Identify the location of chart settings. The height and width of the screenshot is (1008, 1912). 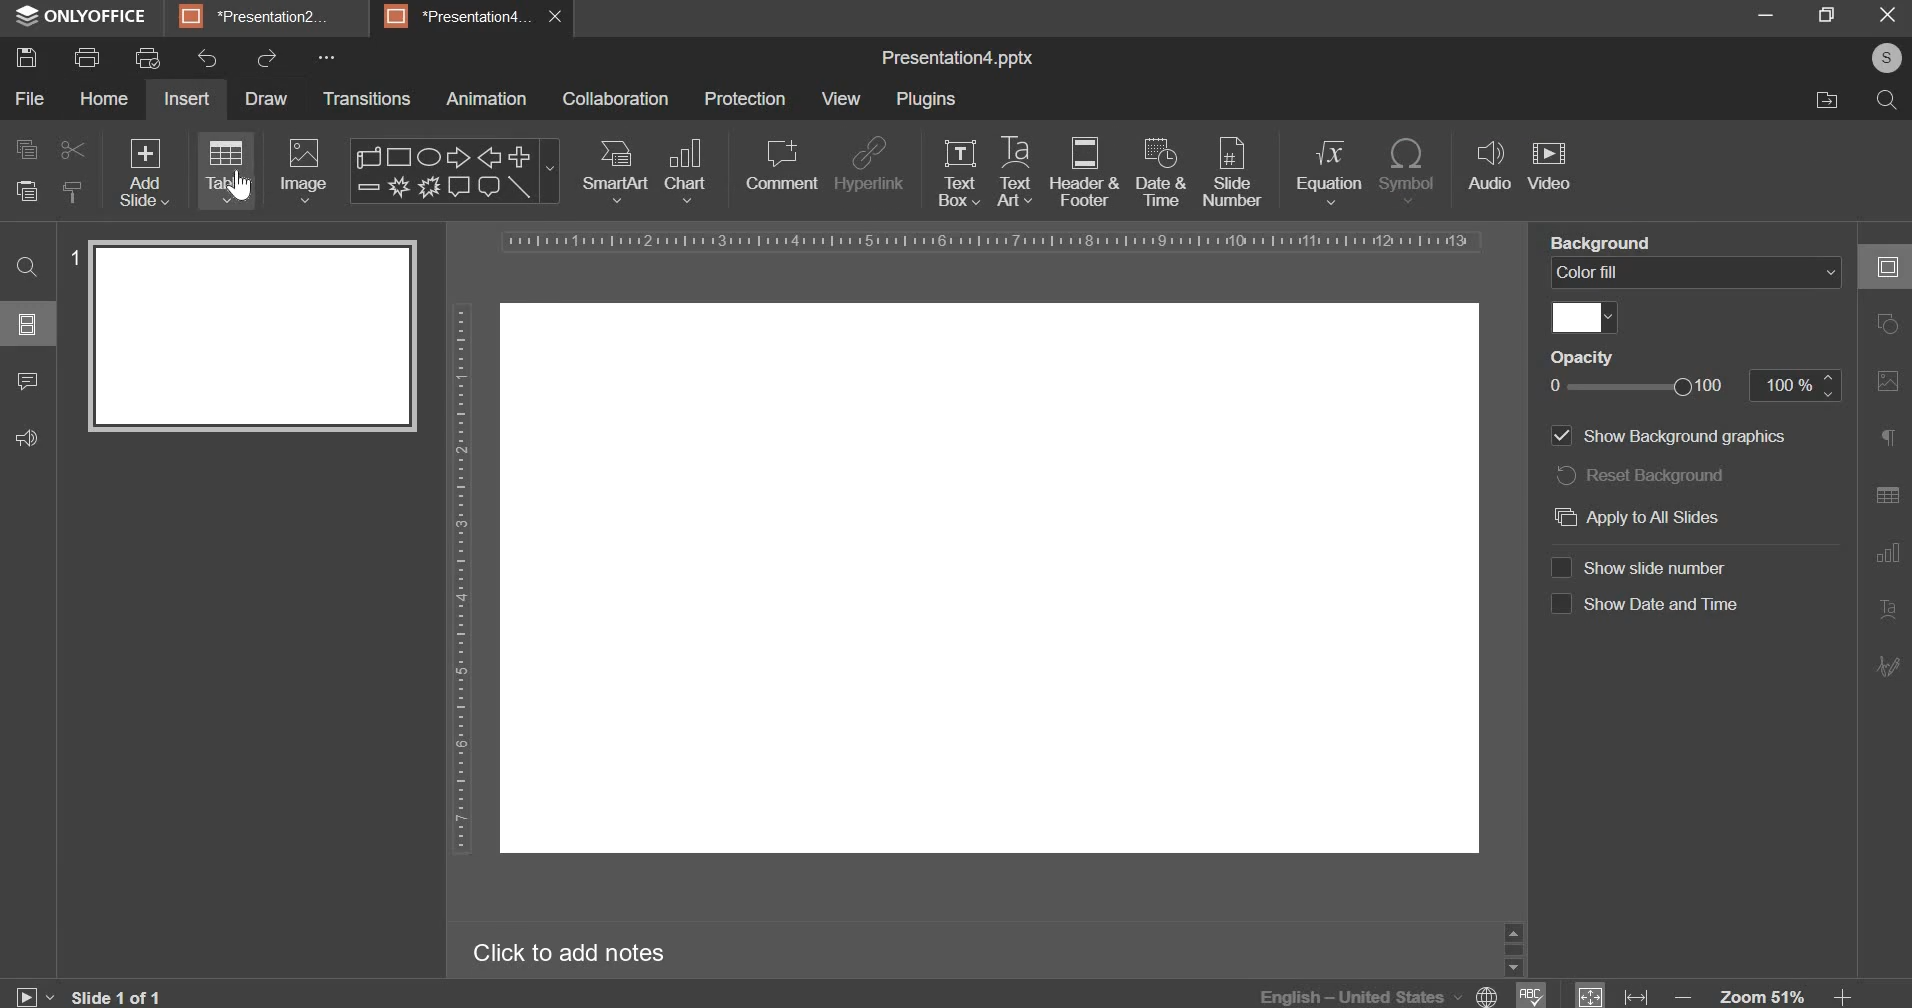
(1890, 552).